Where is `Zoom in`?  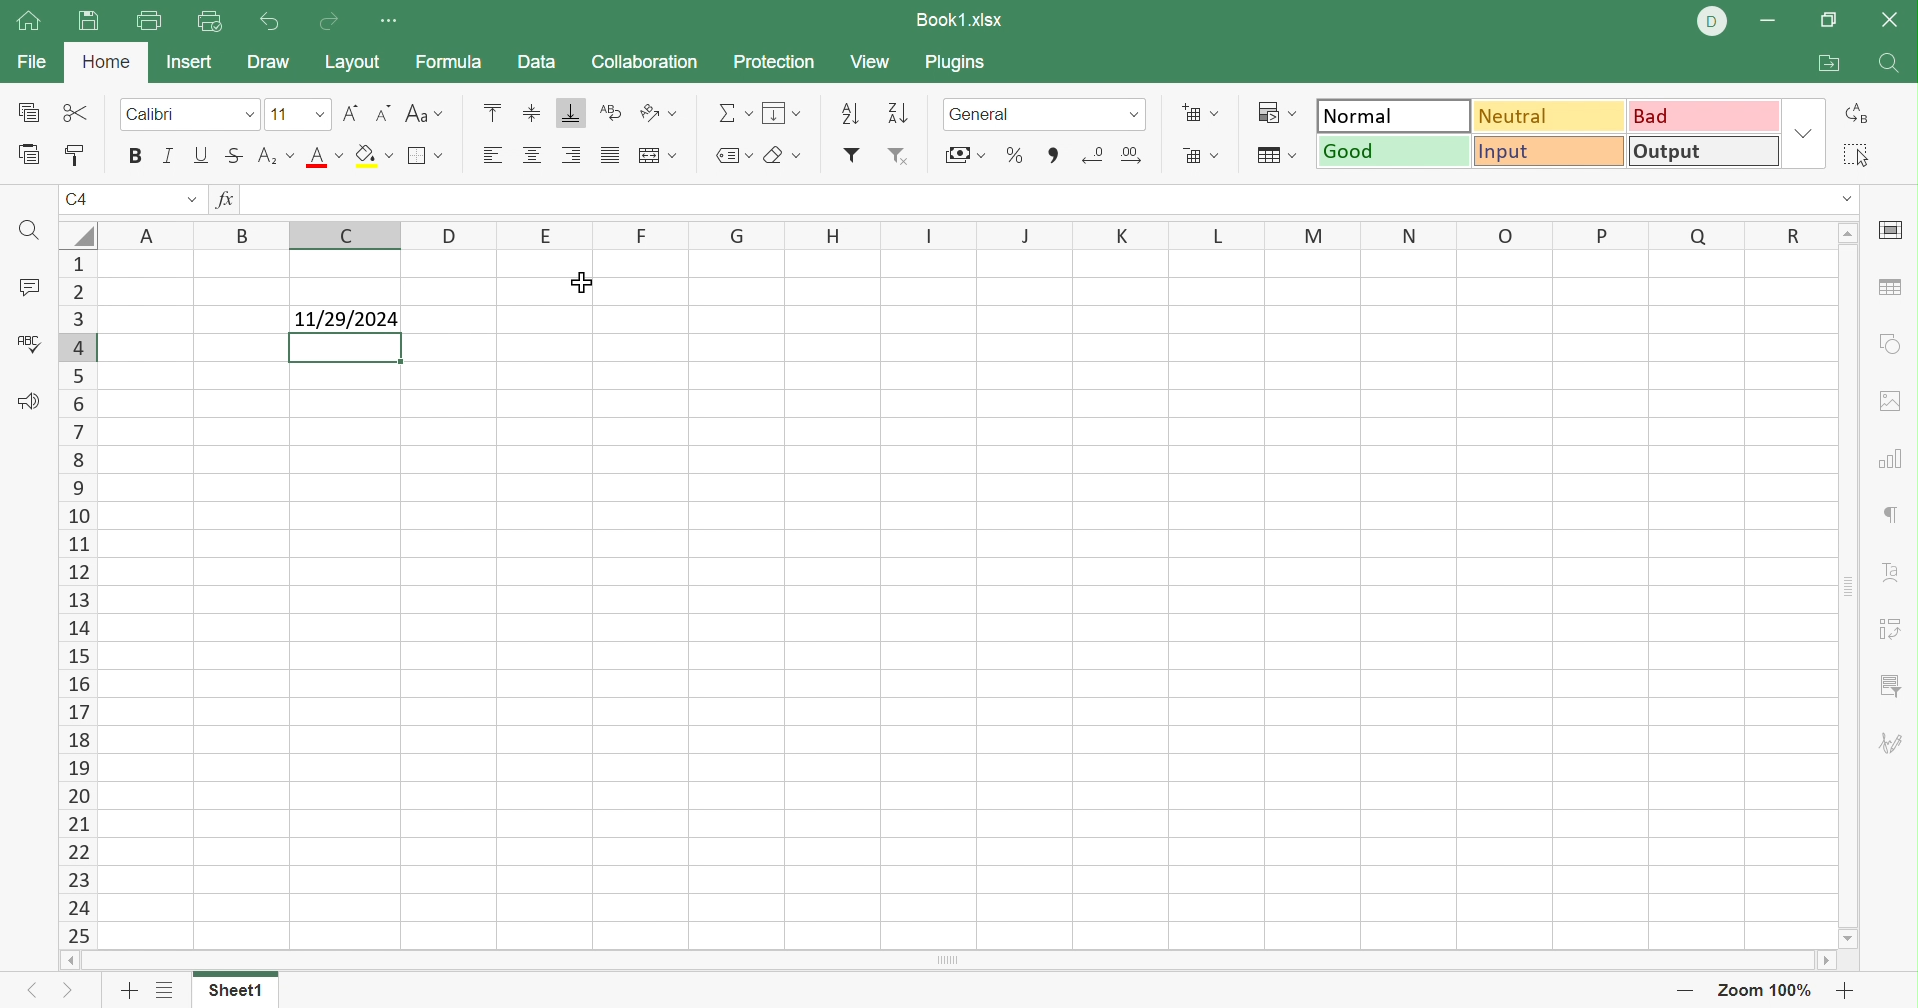 Zoom in is located at coordinates (1847, 989).